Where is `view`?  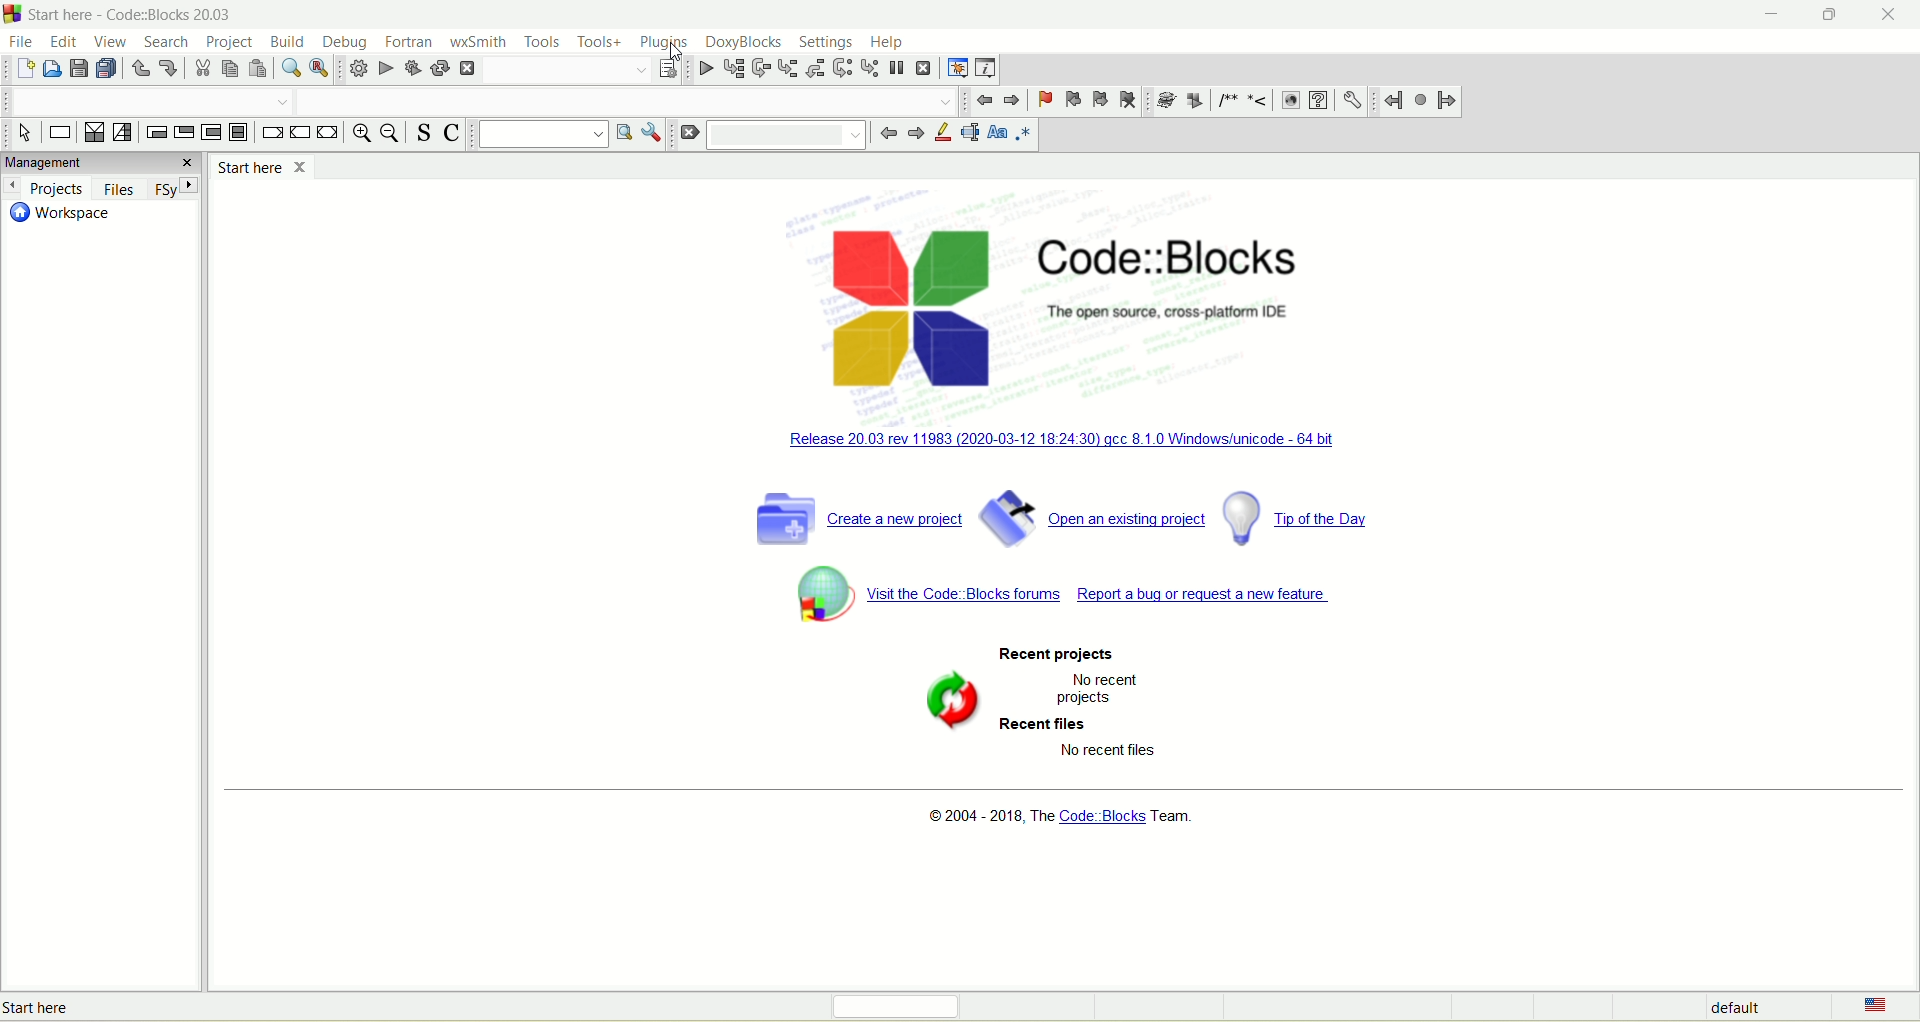
view is located at coordinates (112, 40).